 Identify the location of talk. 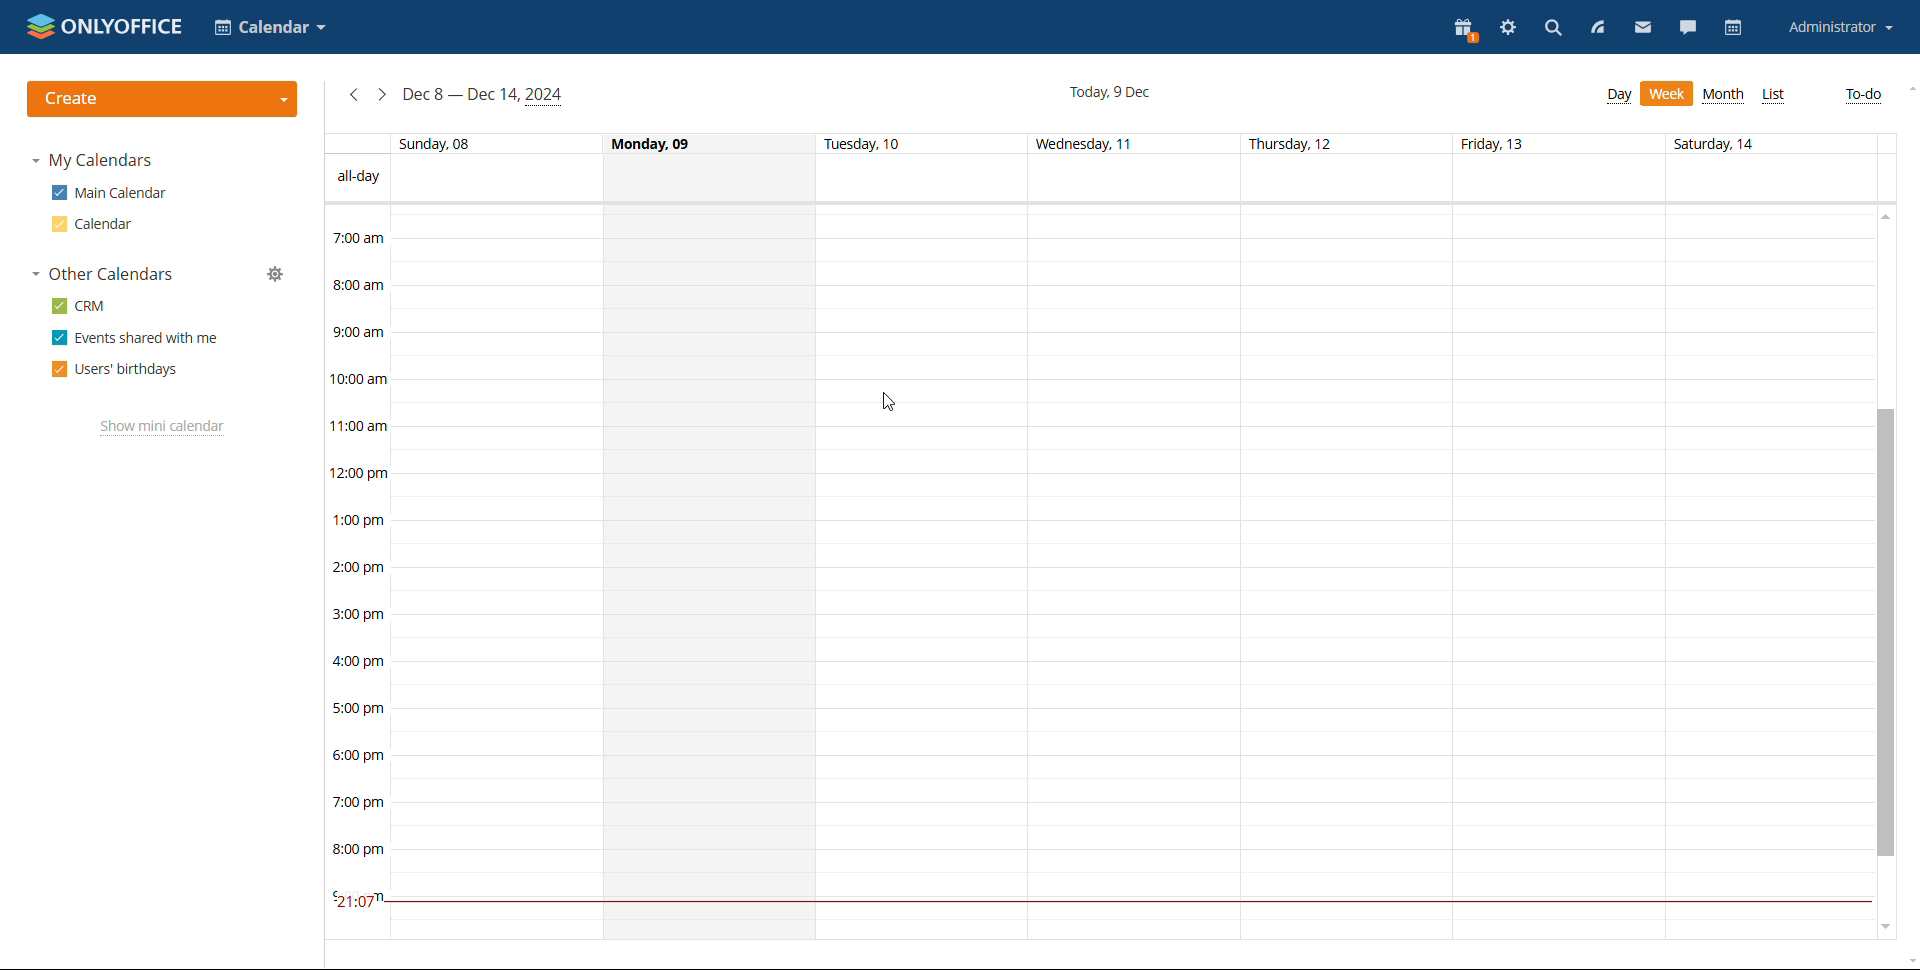
(1686, 29).